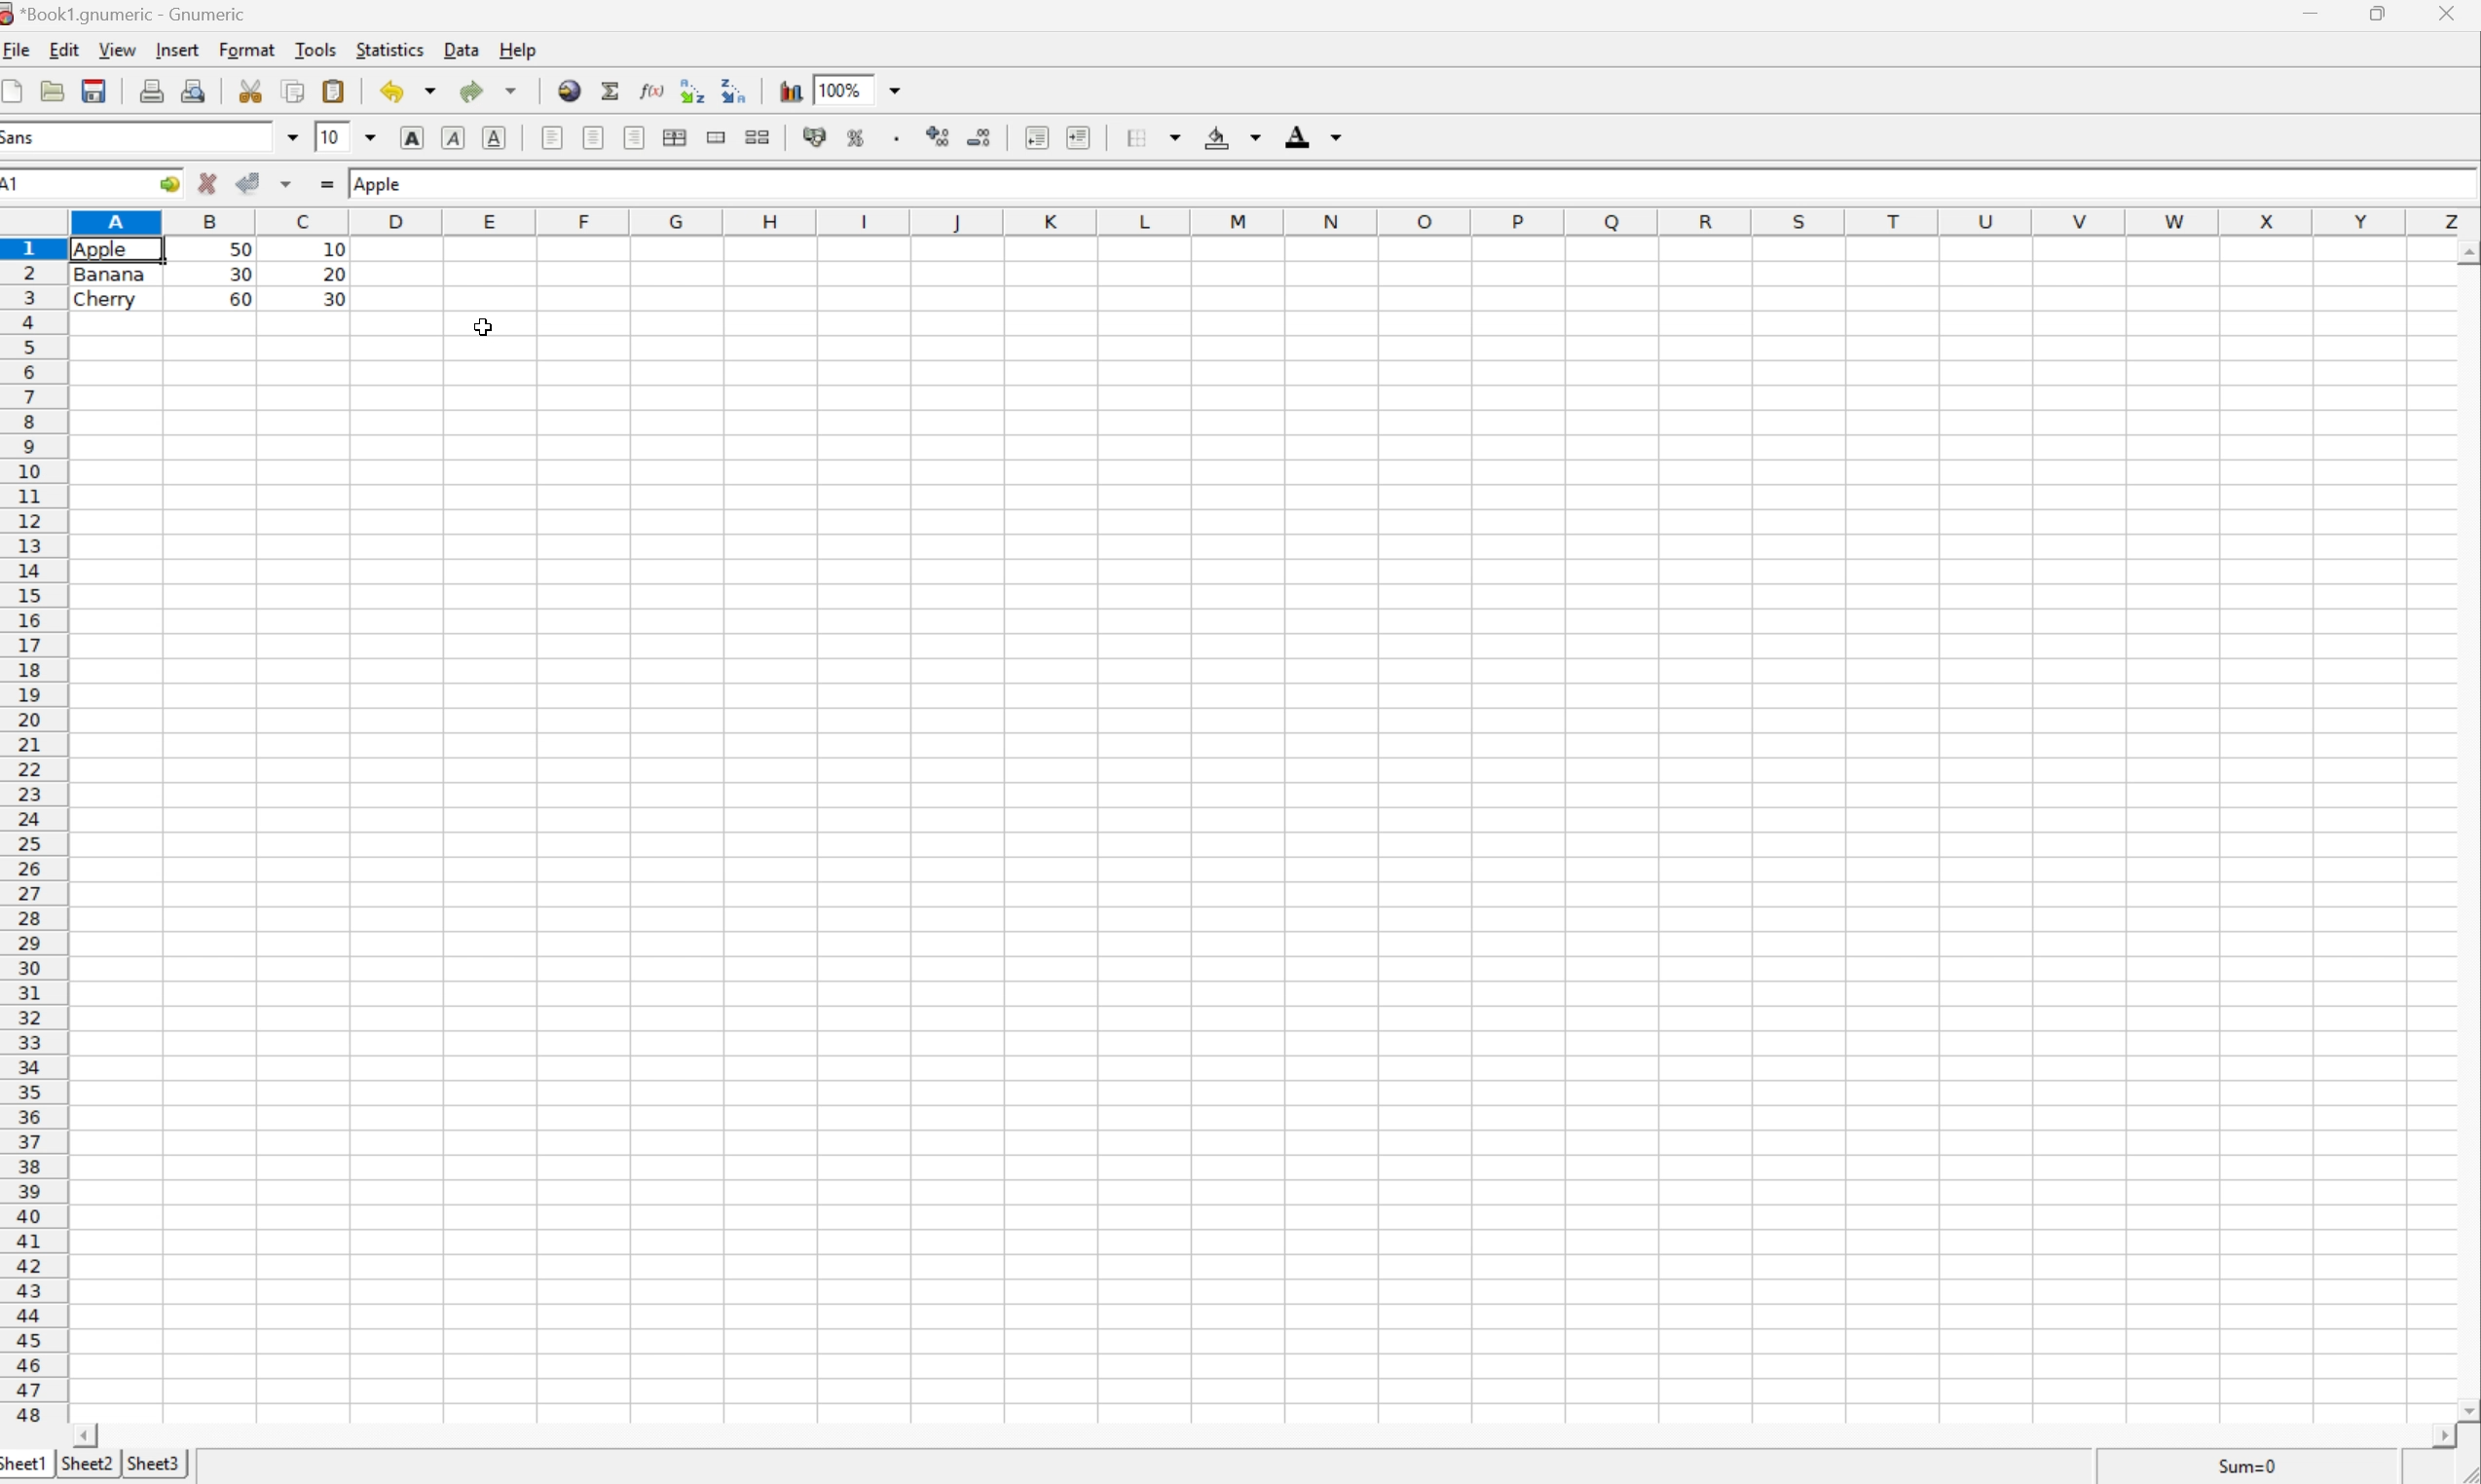 This screenshot has height=1484, width=2481. Describe the element at coordinates (693, 91) in the screenshot. I see `Sort the selected region in ascending order based on the first column selected` at that location.